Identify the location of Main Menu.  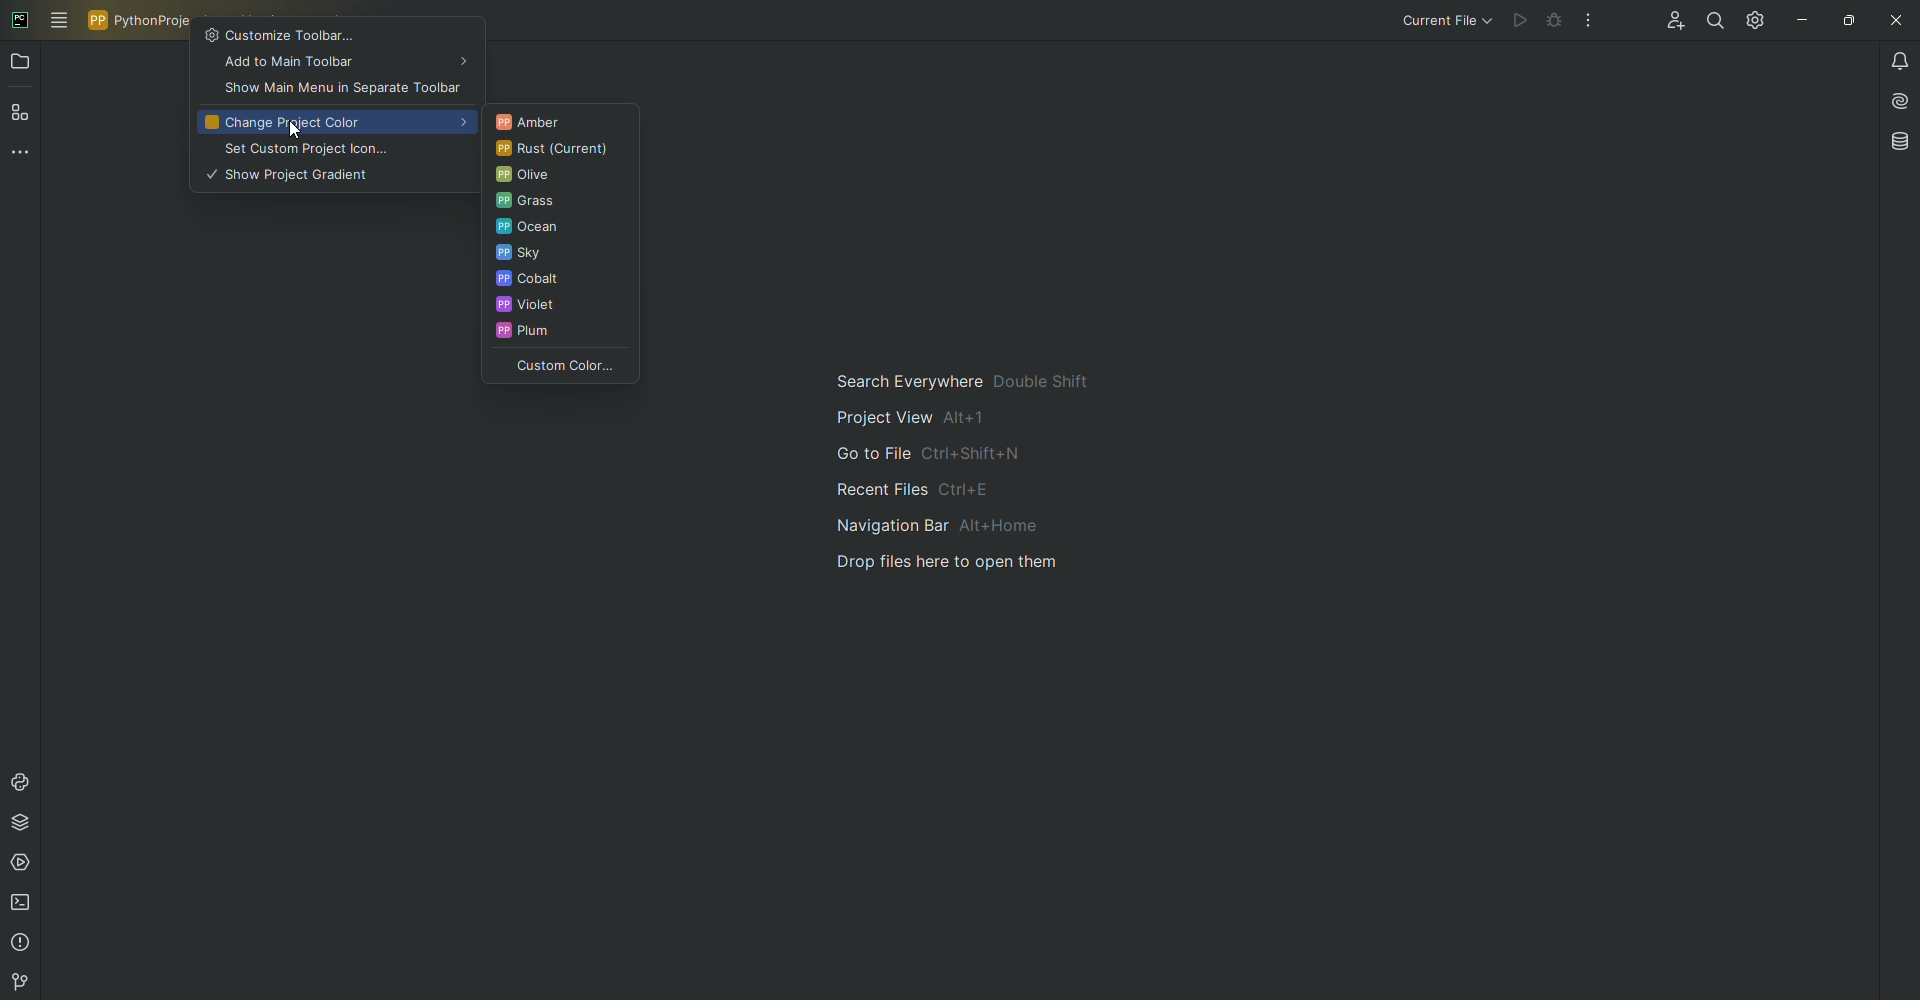
(60, 21).